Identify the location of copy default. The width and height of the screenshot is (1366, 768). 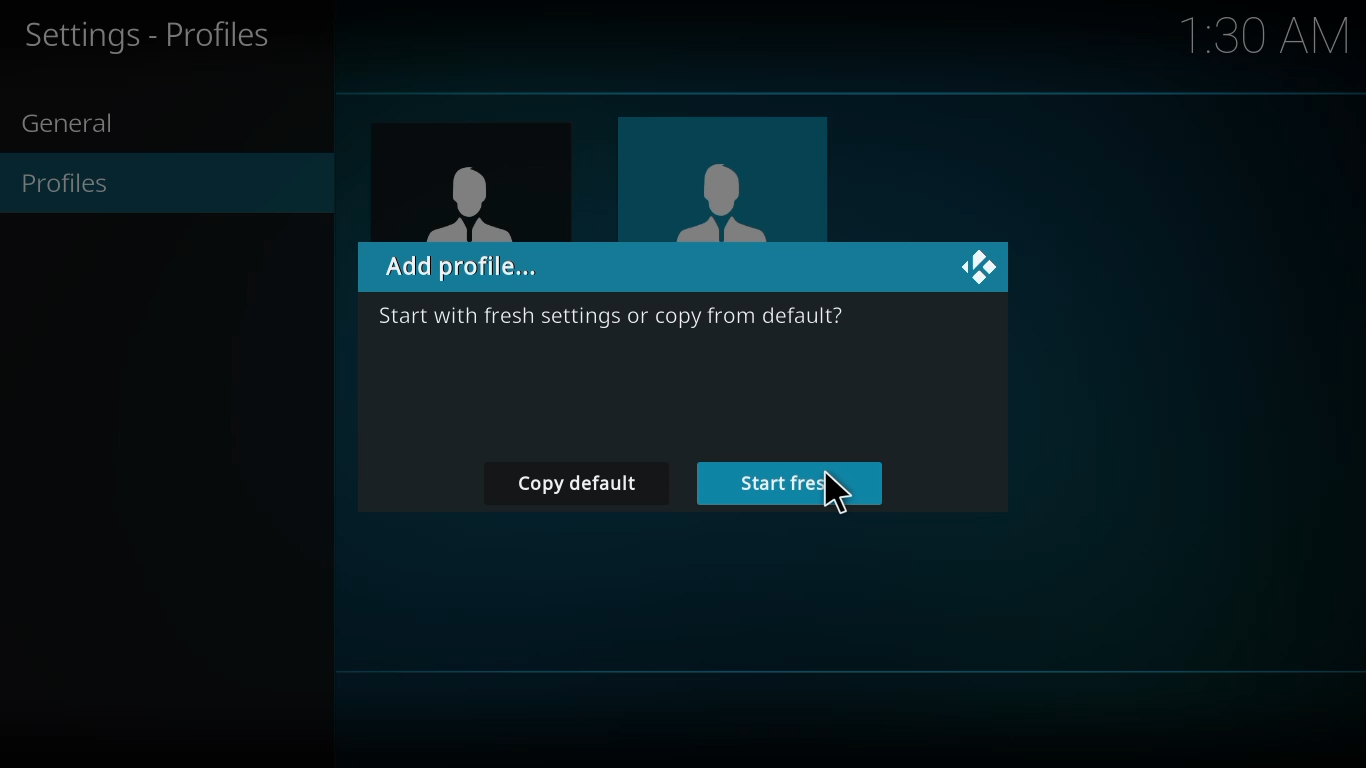
(585, 484).